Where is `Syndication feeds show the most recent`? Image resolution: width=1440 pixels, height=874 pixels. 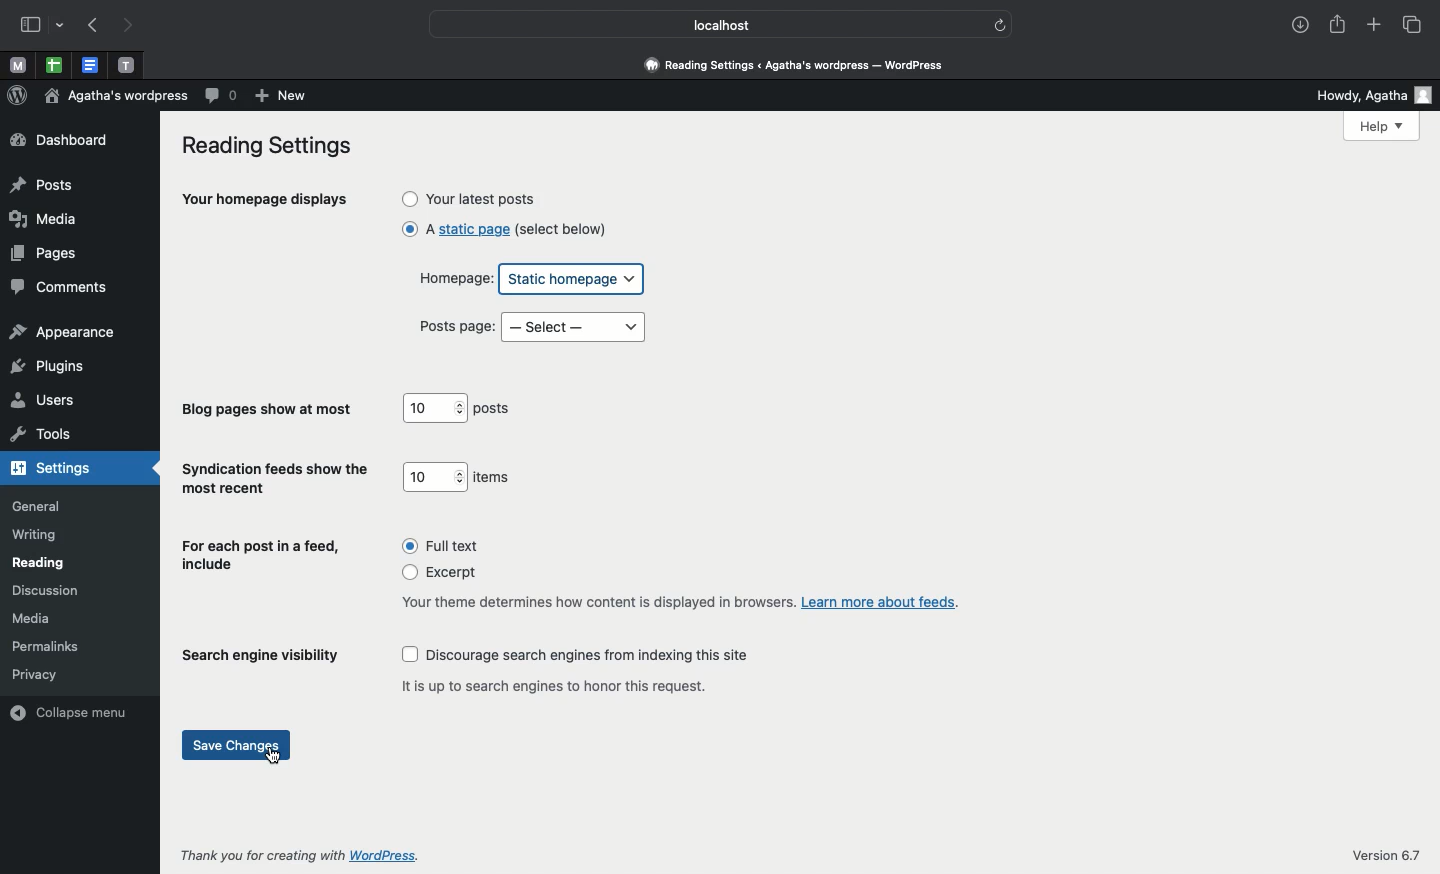
Syndication feeds show the most recent is located at coordinates (276, 479).